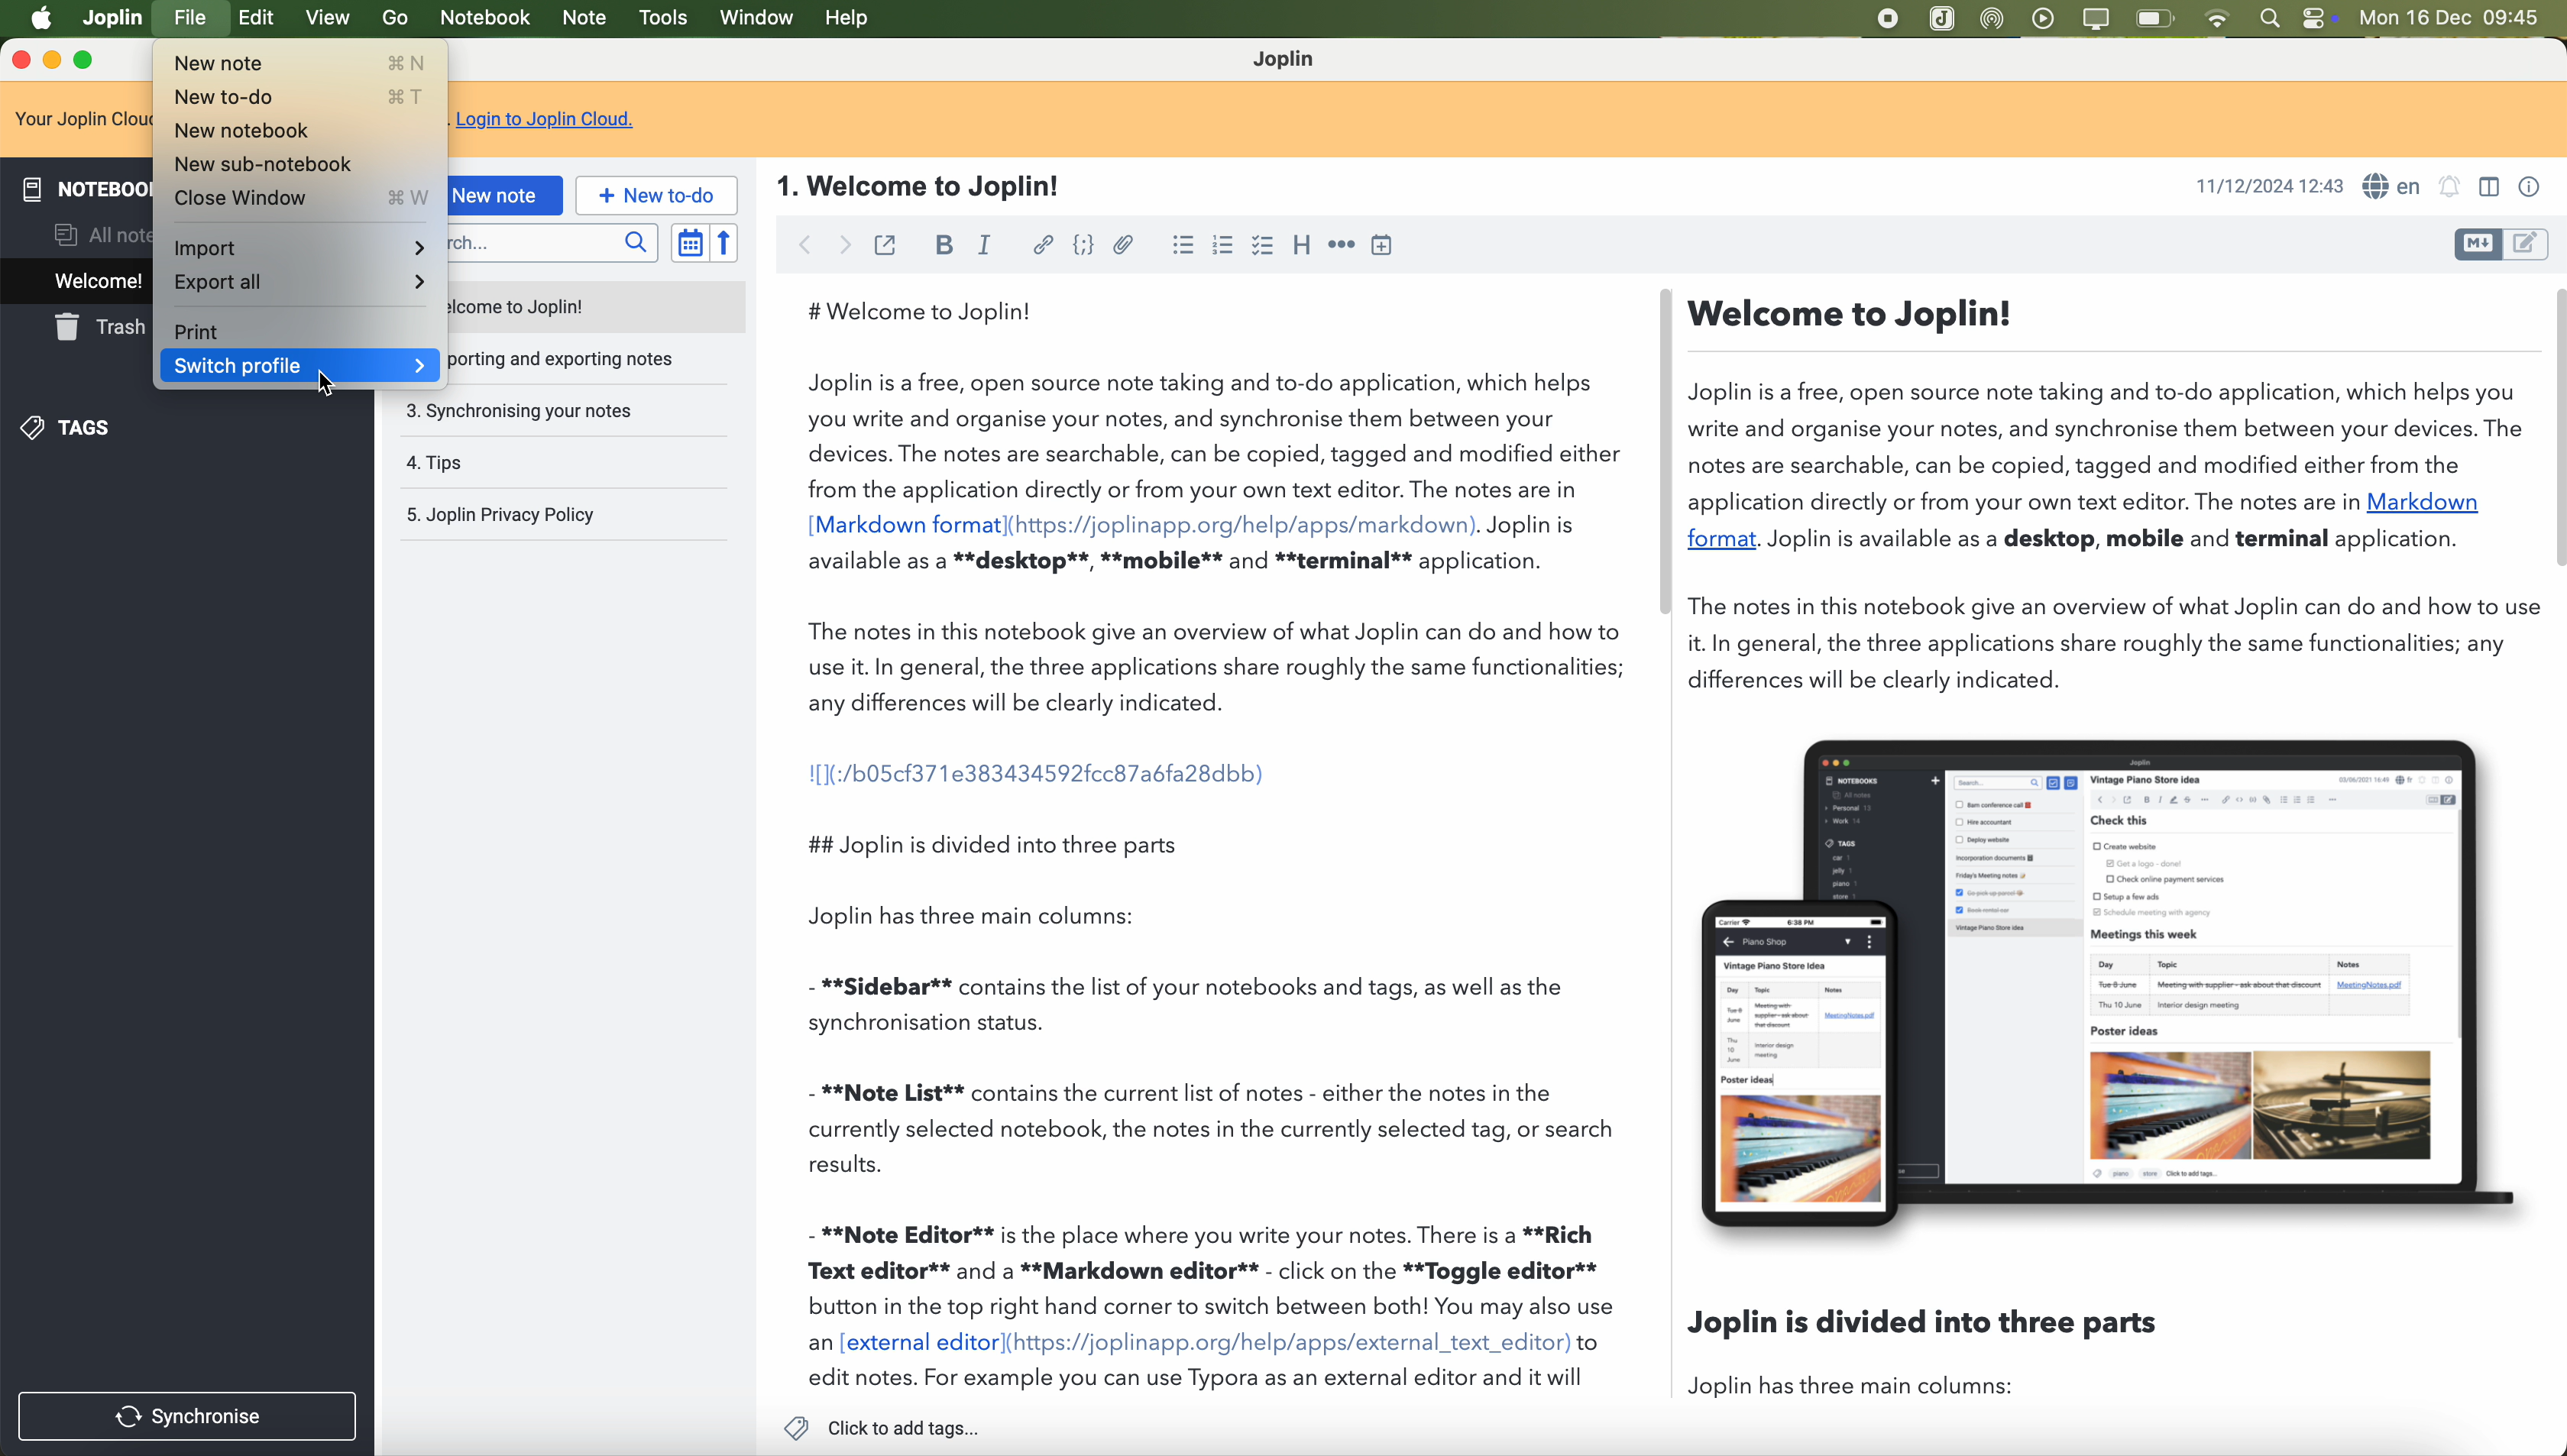 The width and height of the screenshot is (2567, 1456). I want to click on an [external editor], so click(904, 1344).